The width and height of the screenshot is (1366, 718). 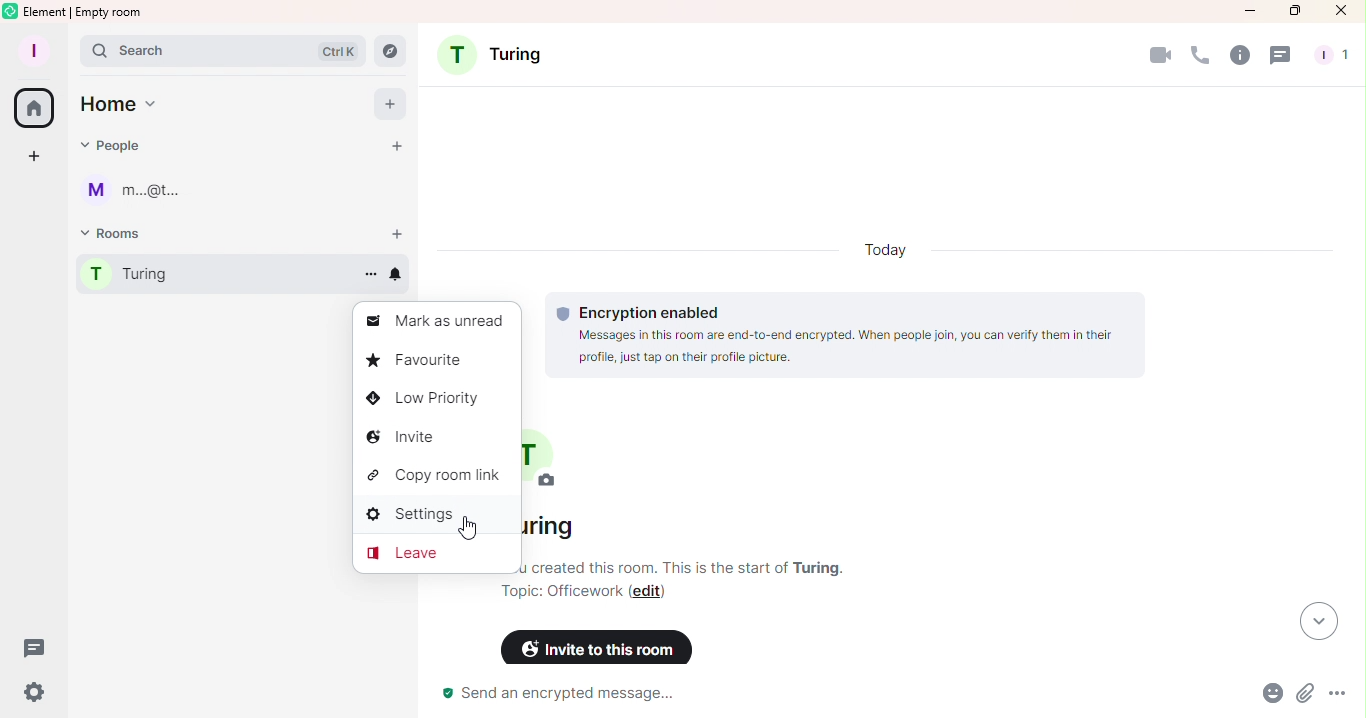 What do you see at coordinates (439, 476) in the screenshot?
I see `Copy room link` at bounding box center [439, 476].